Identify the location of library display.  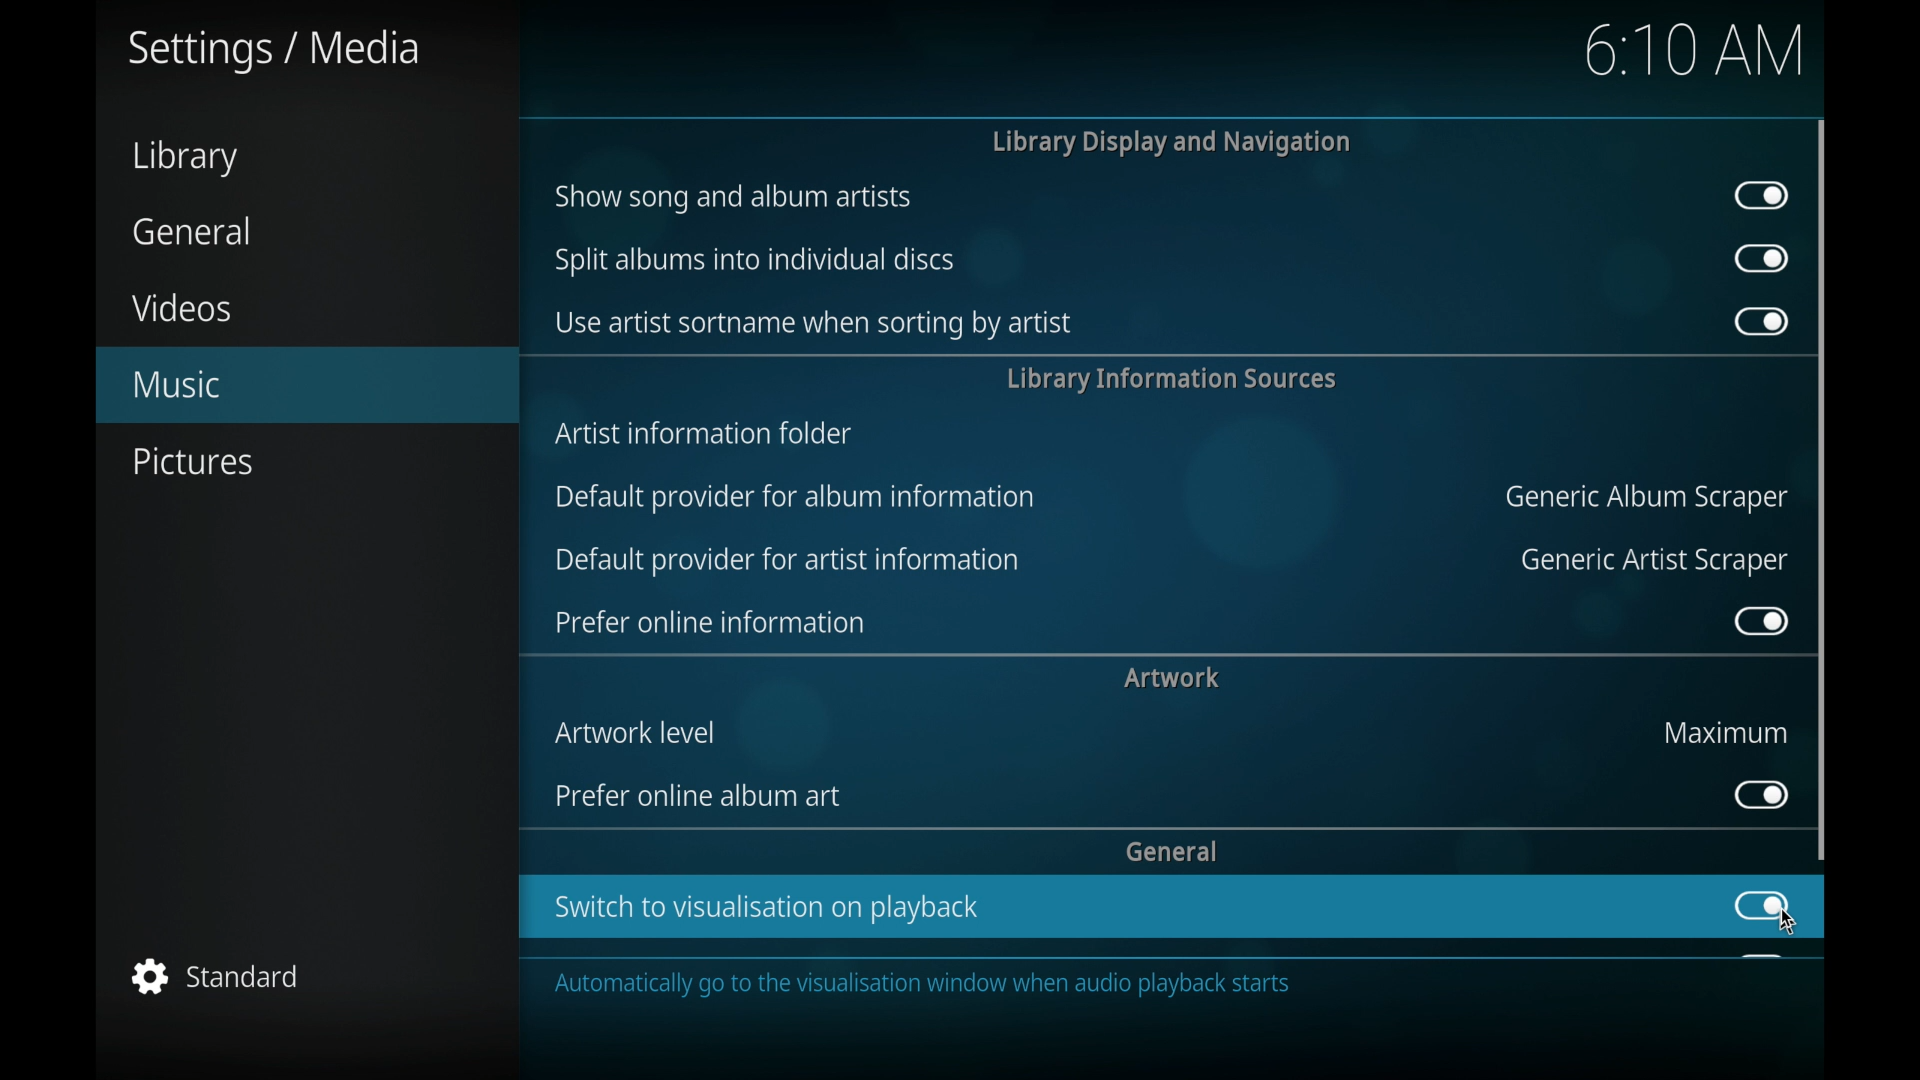
(1172, 142).